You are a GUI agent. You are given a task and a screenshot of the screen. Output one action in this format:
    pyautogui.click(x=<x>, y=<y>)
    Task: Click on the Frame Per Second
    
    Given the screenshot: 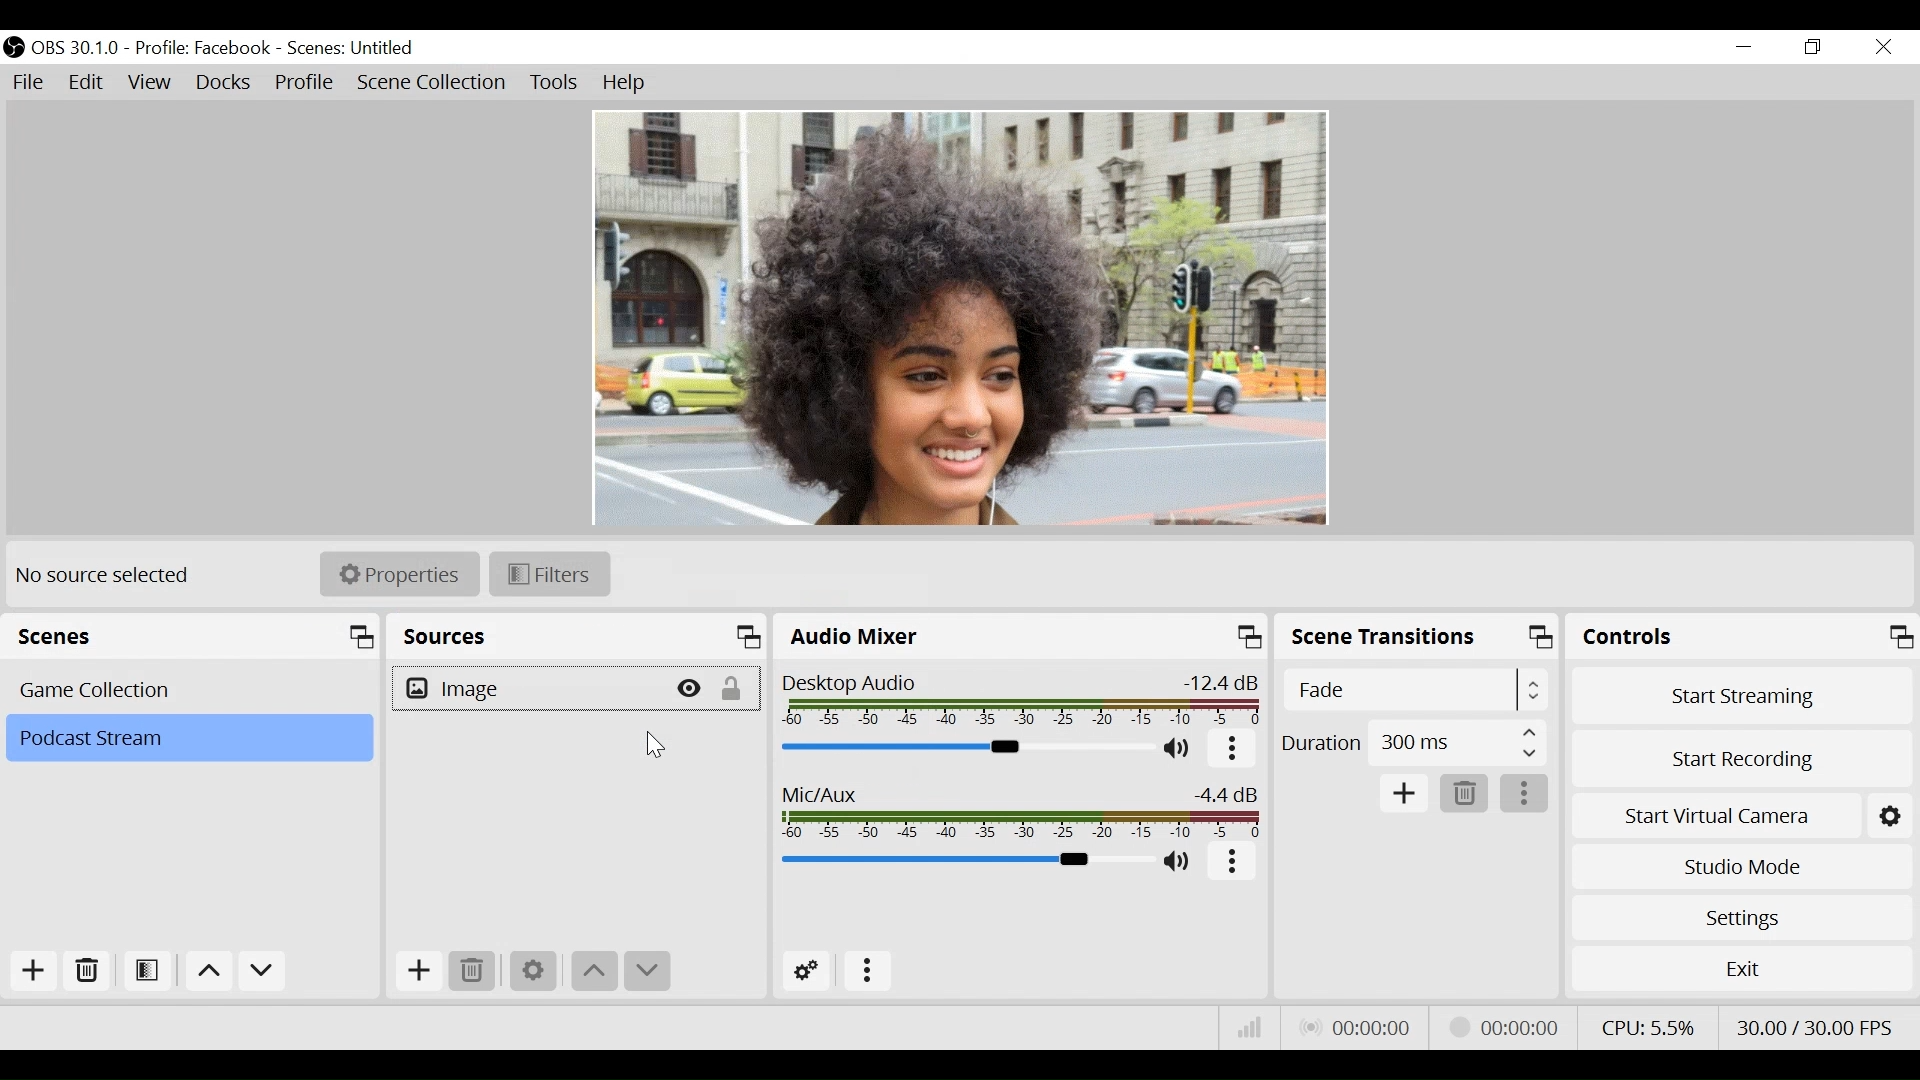 What is the action you would take?
    pyautogui.click(x=1816, y=1026)
    